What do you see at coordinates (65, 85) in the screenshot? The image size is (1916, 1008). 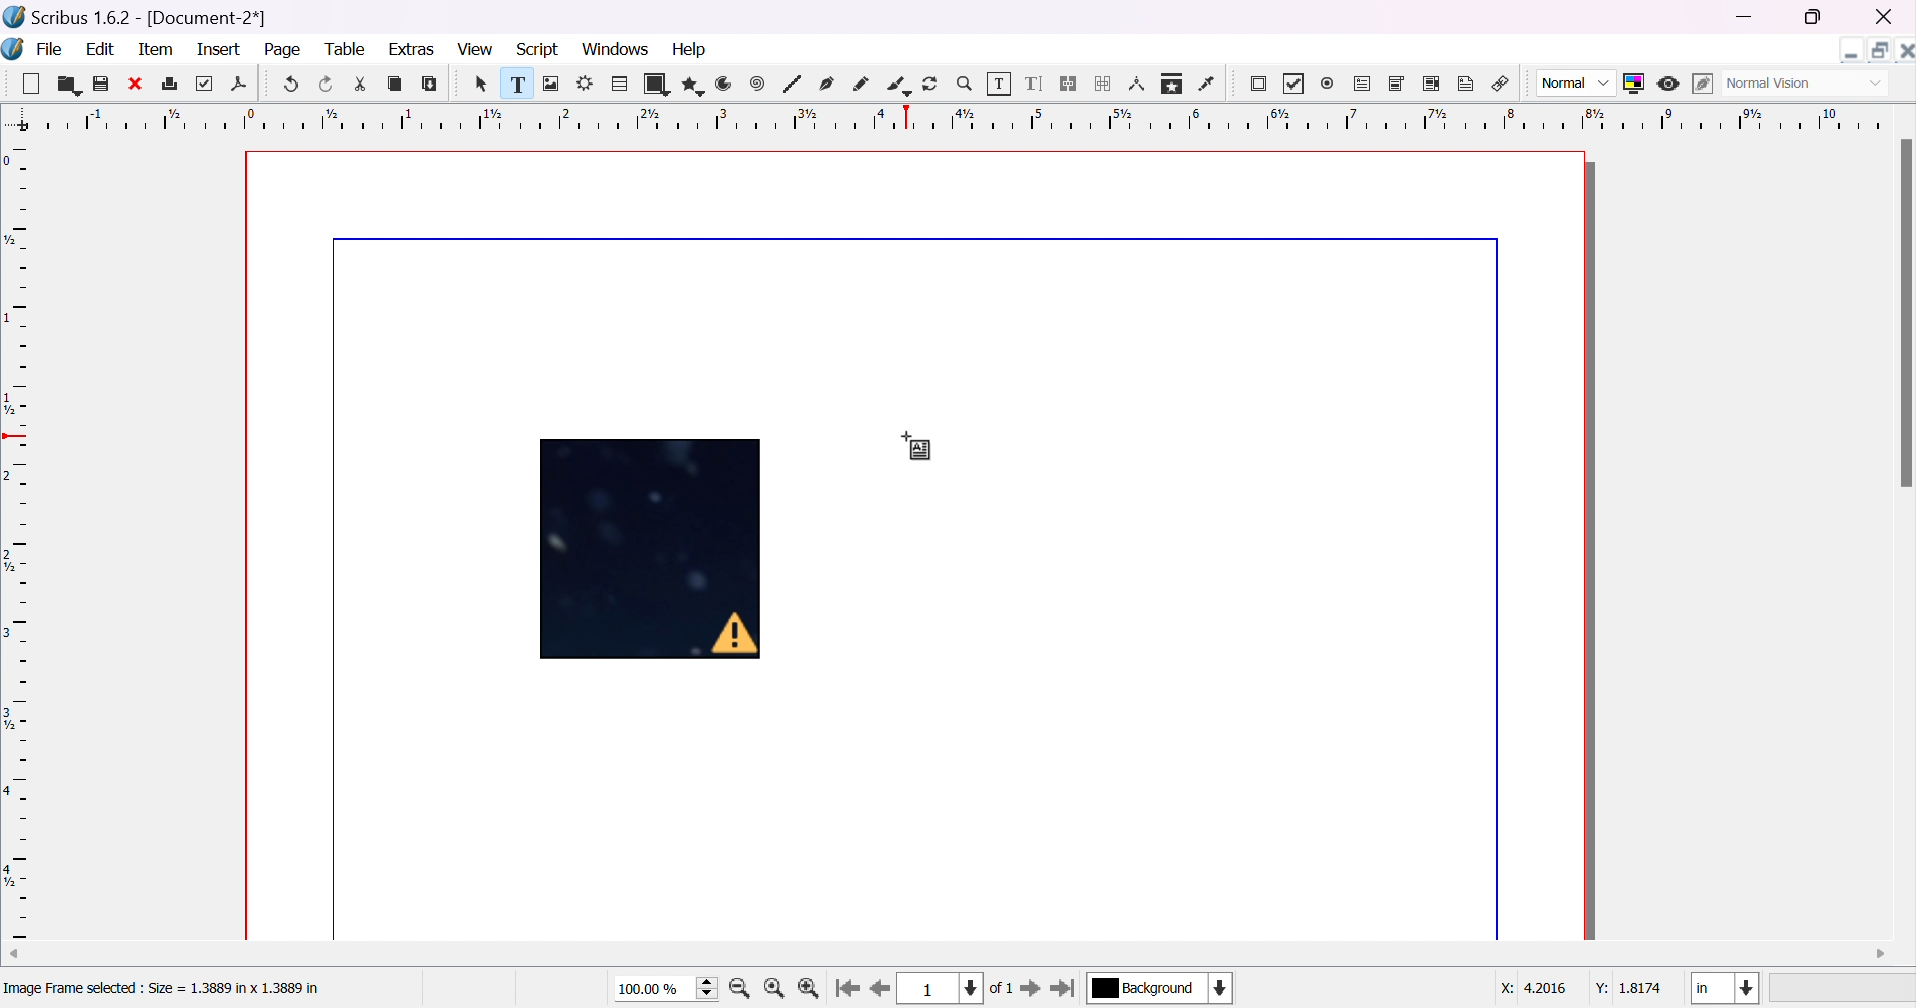 I see `open` at bounding box center [65, 85].